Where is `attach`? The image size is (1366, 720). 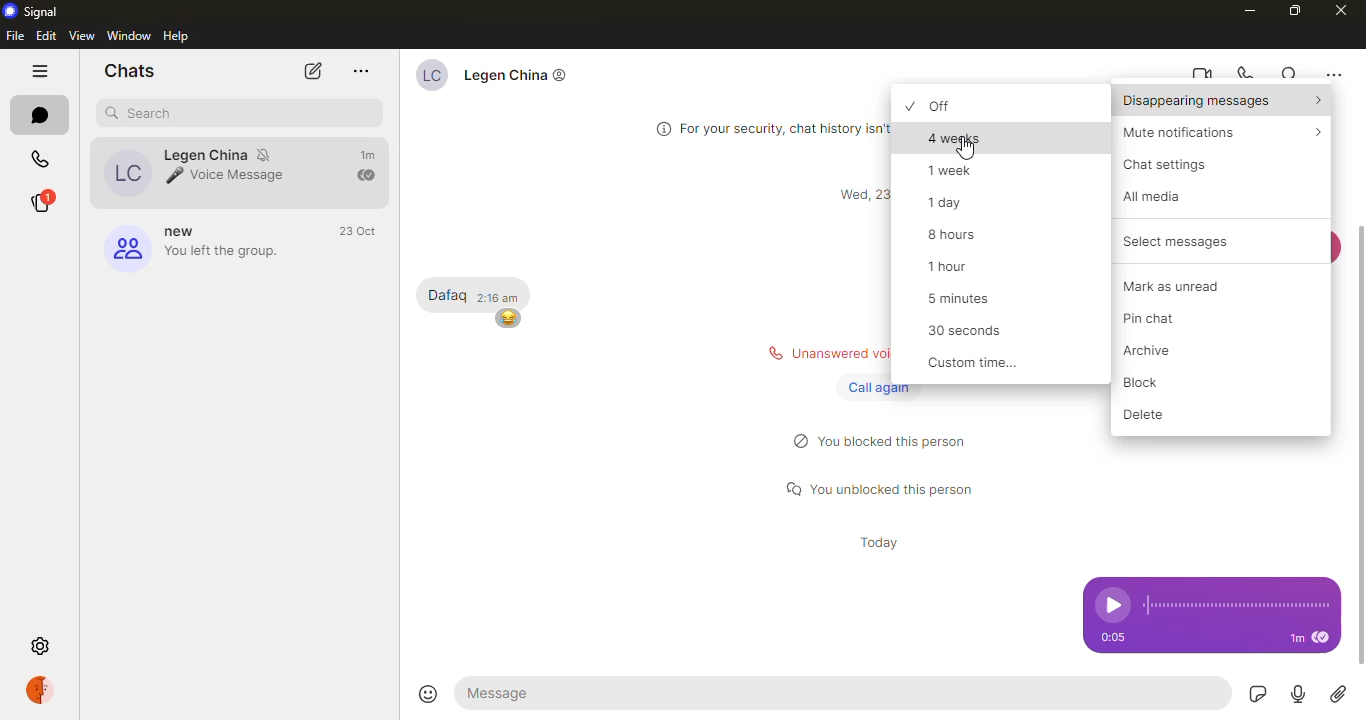
attach is located at coordinates (1339, 695).